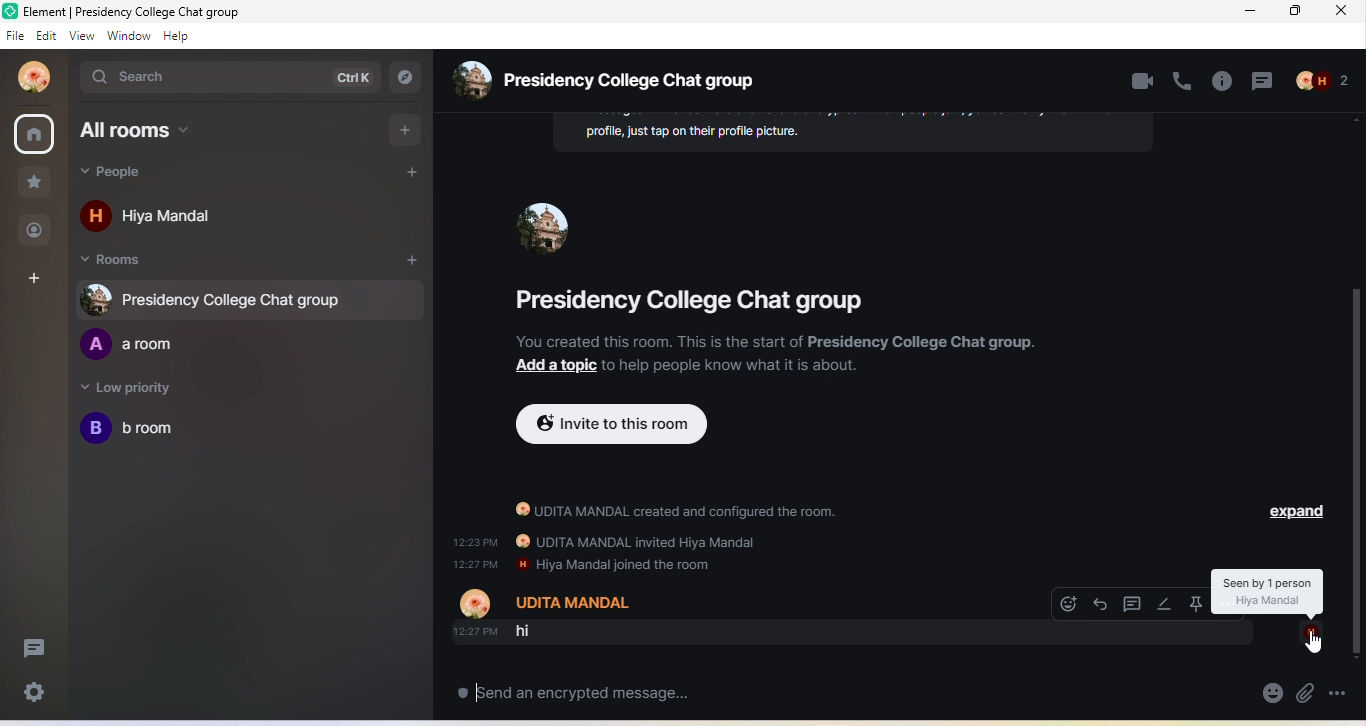 The image size is (1366, 726). Describe the element at coordinates (33, 649) in the screenshot. I see `thread` at that location.